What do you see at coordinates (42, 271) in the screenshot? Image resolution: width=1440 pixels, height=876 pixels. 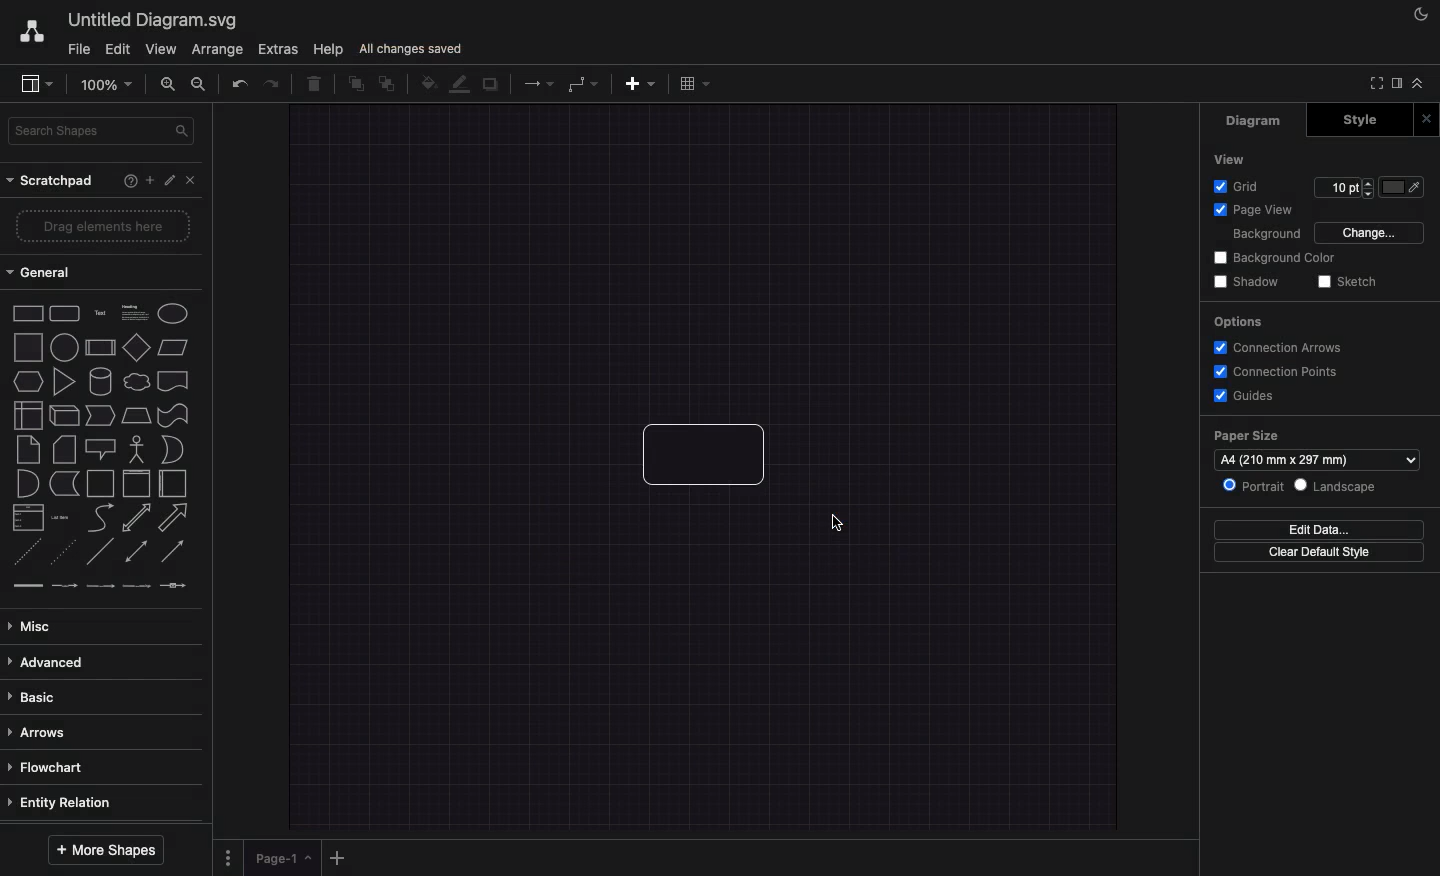 I see `General` at bounding box center [42, 271].